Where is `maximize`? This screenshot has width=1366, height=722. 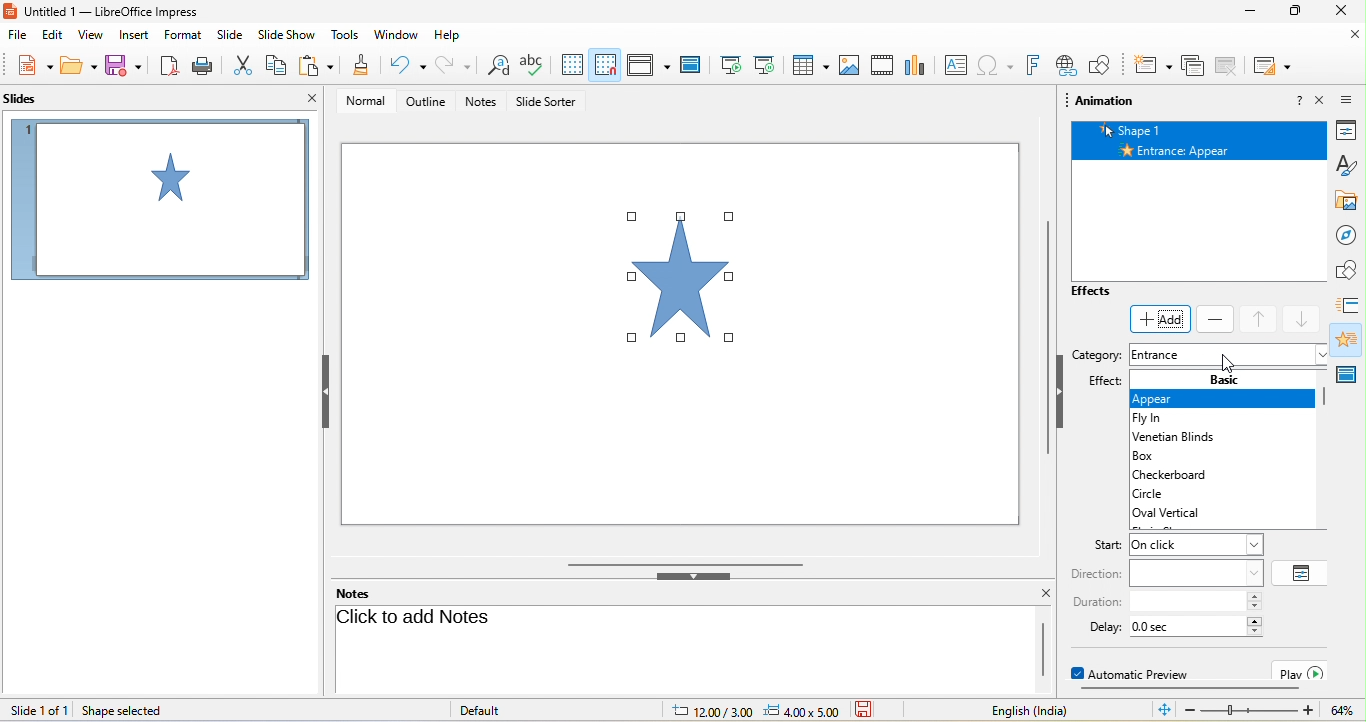 maximize is located at coordinates (1296, 10).